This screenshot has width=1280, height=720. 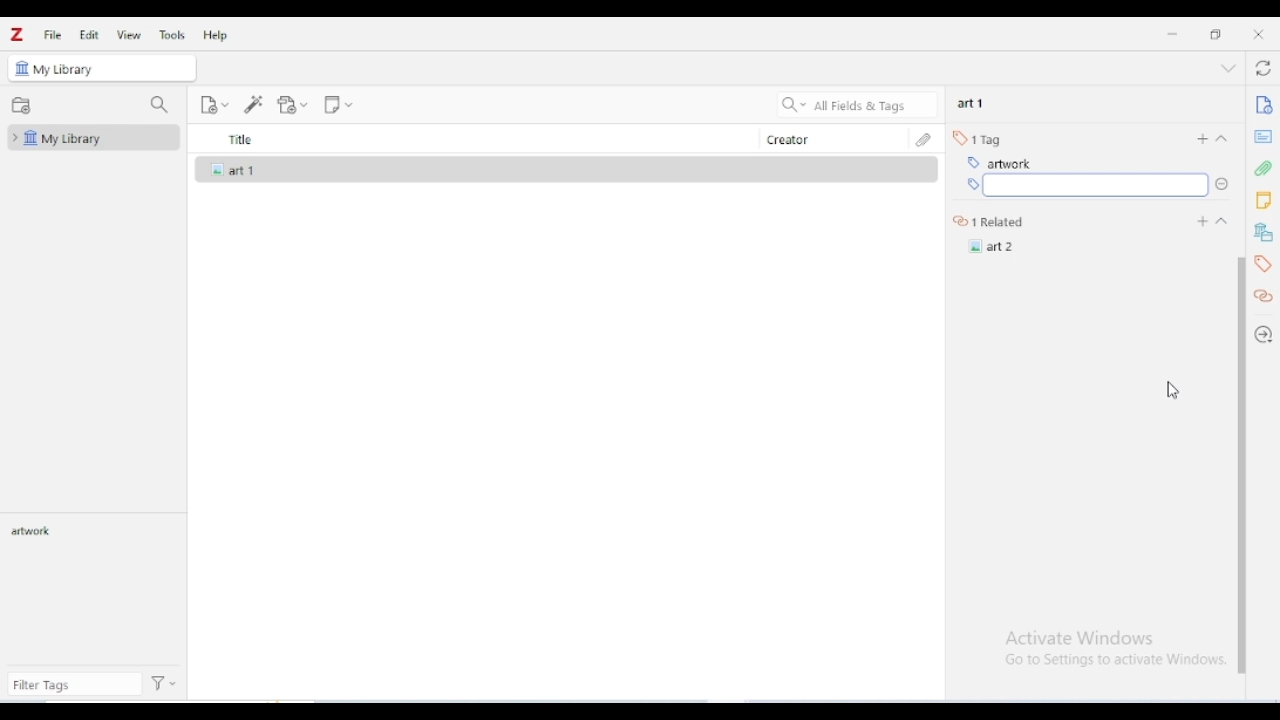 I want to click on collapse section, so click(x=1221, y=144).